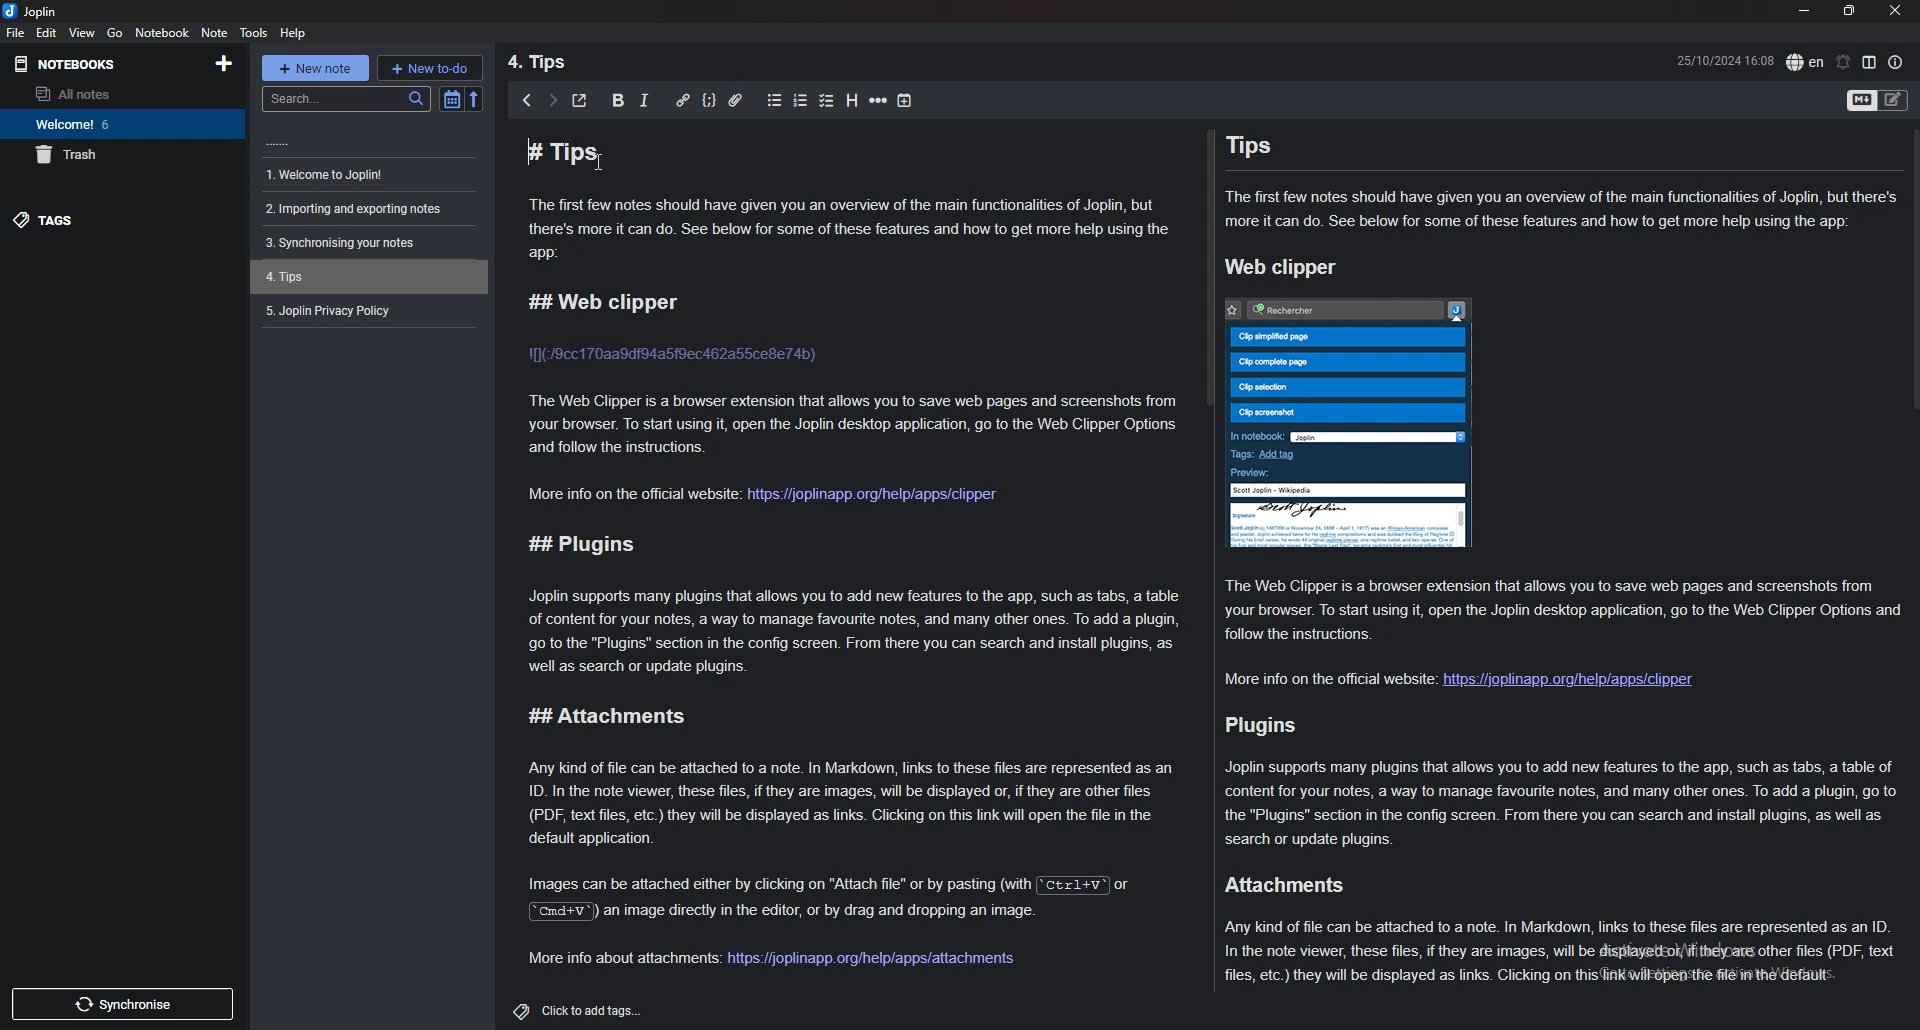 The width and height of the screenshot is (1920, 1030). I want to click on open external link, so click(585, 99).